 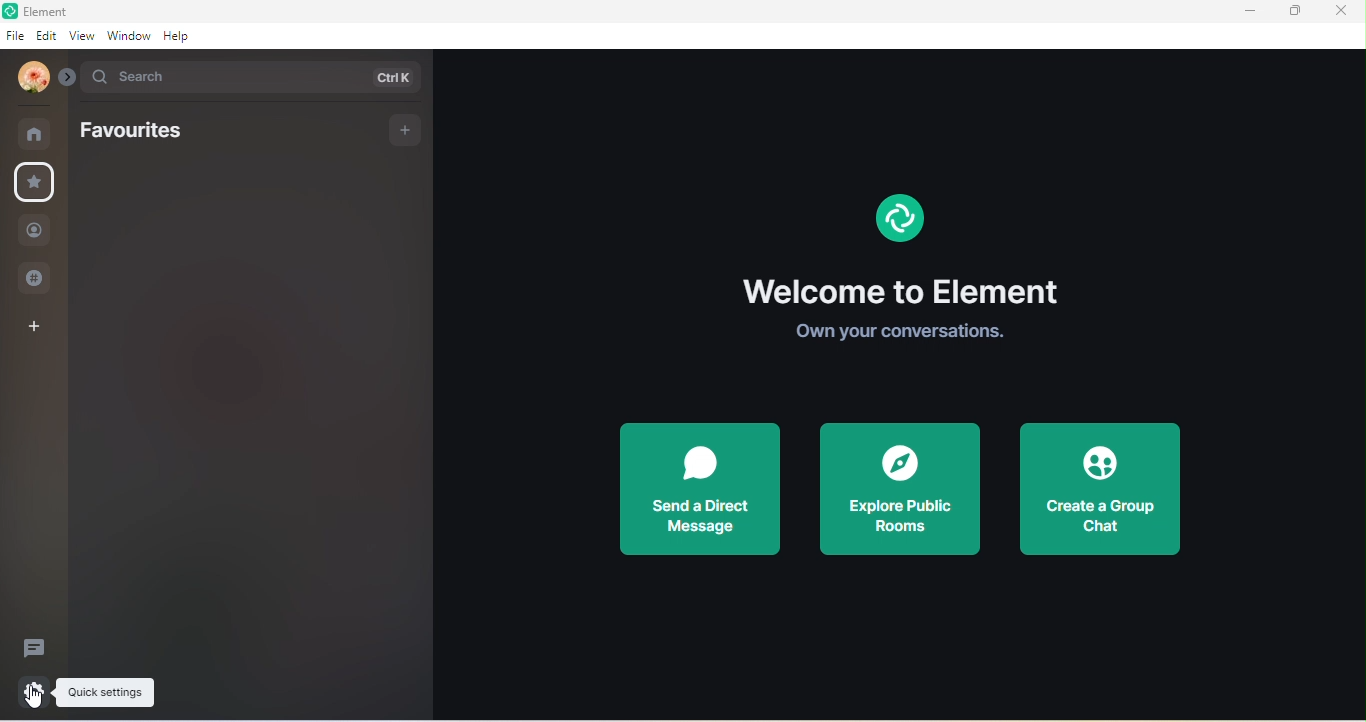 I want to click on view, so click(x=82, y=37).